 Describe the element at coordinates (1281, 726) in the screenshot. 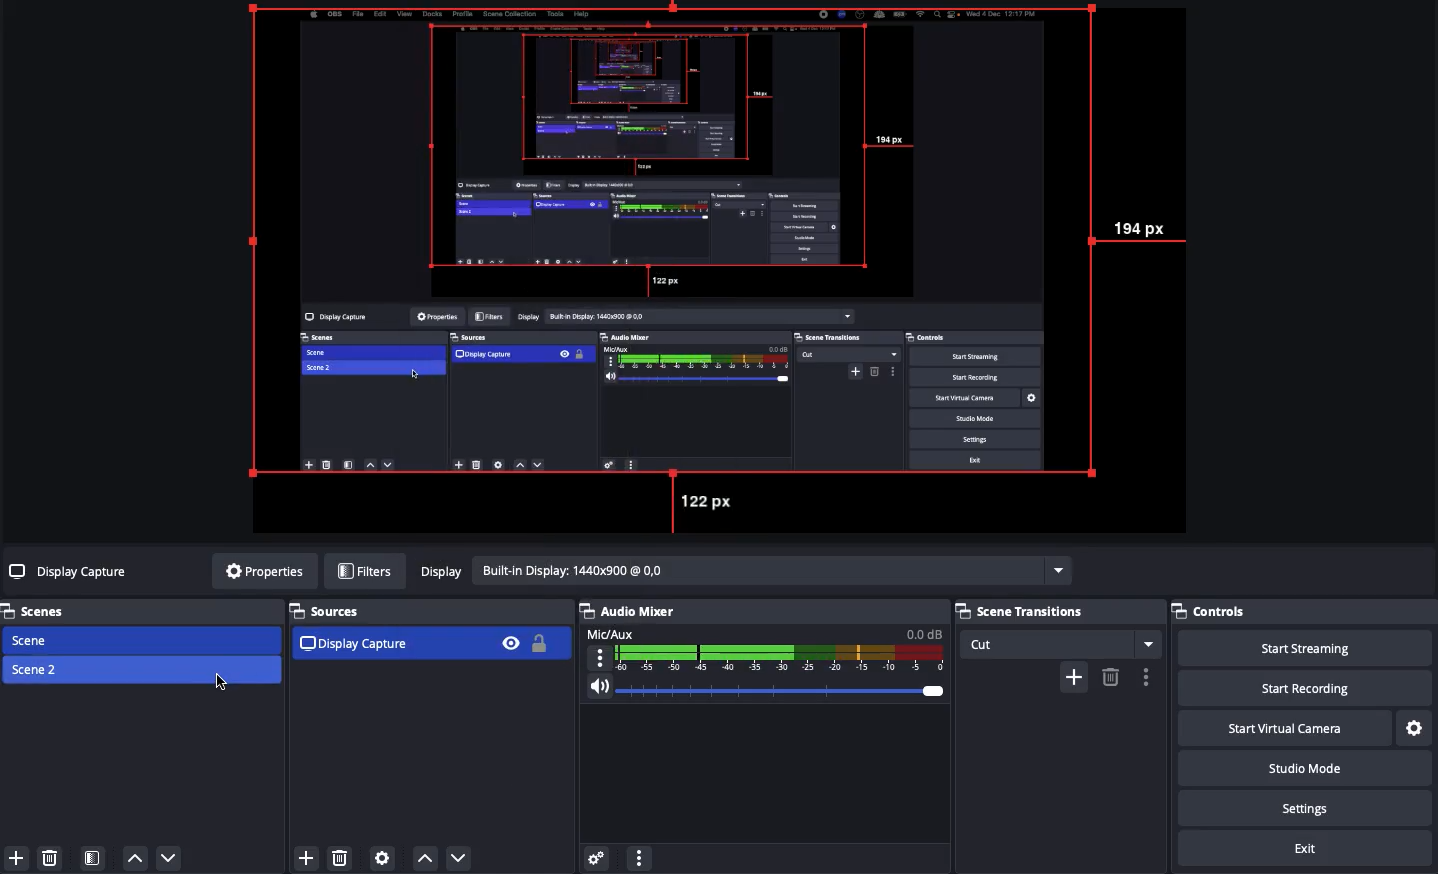

I see `Start virtual camera` at that location.